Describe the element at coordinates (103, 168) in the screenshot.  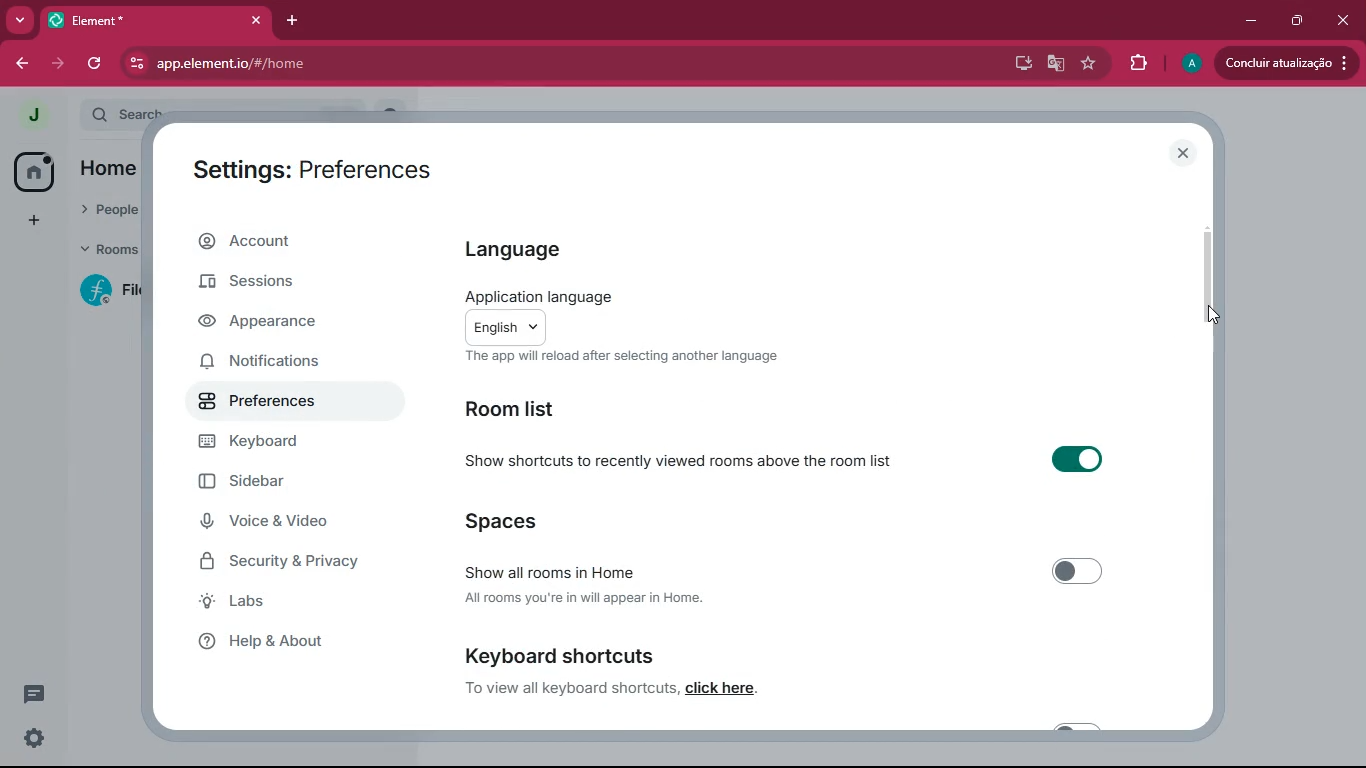
I see `home` at that location.